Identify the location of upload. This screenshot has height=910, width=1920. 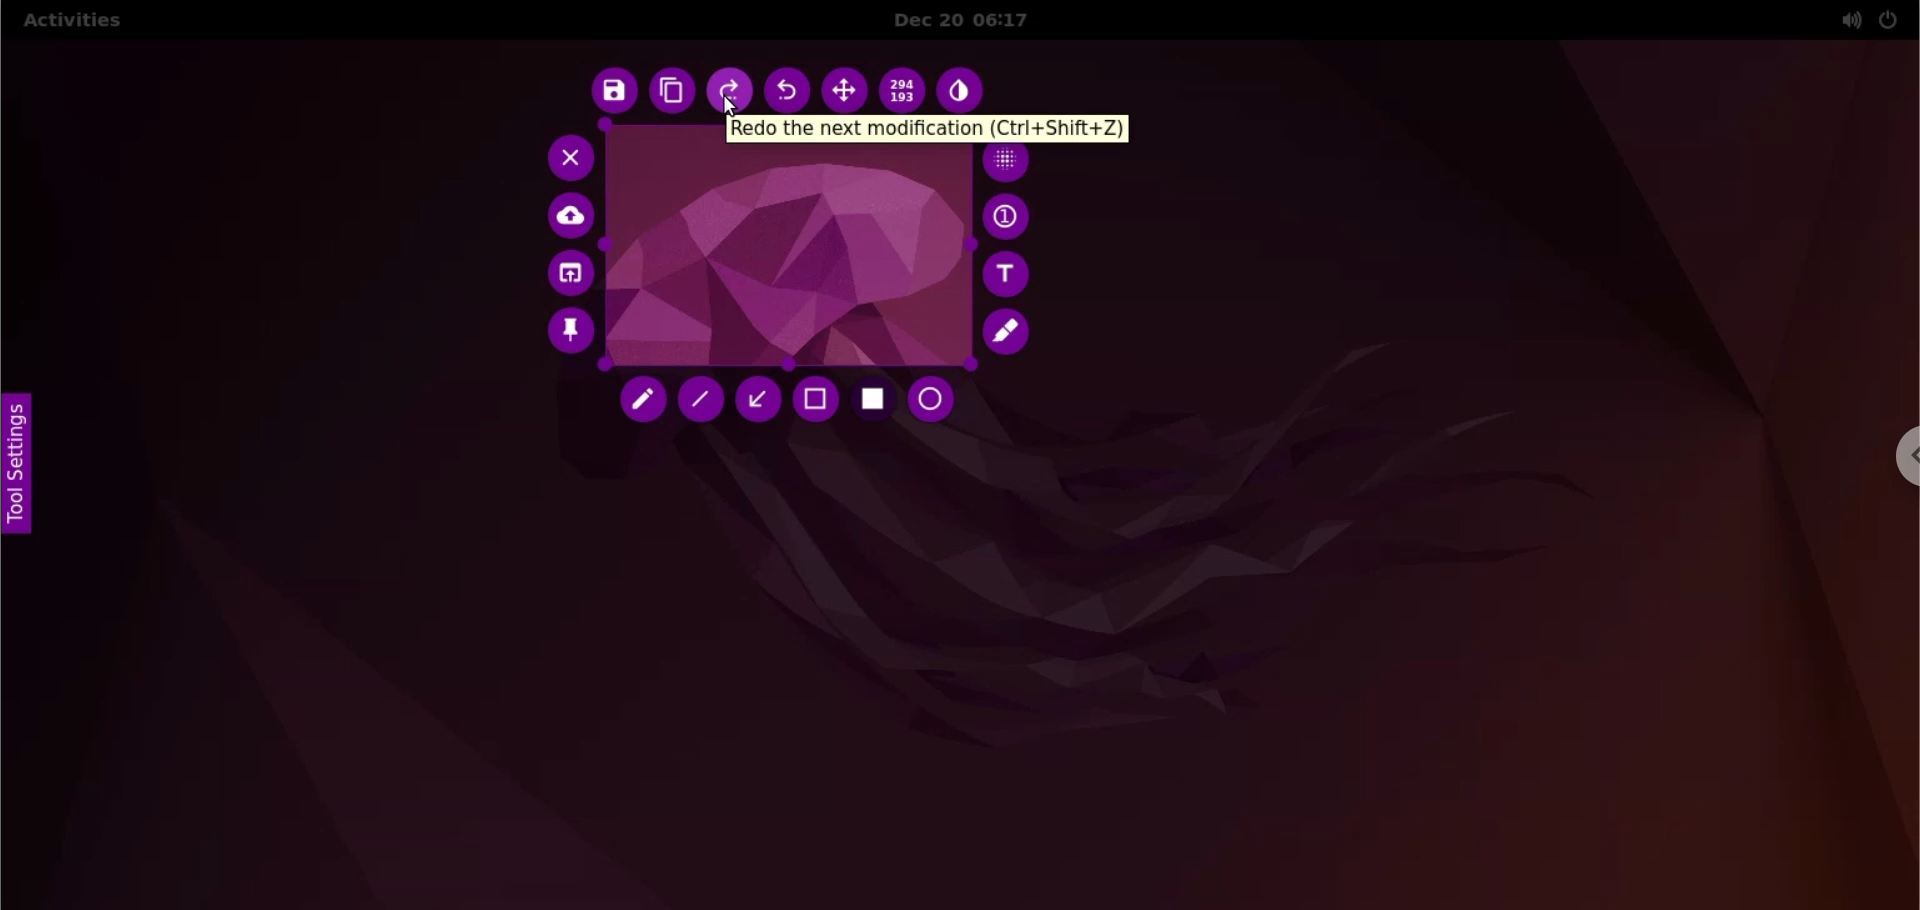
(573, 217).